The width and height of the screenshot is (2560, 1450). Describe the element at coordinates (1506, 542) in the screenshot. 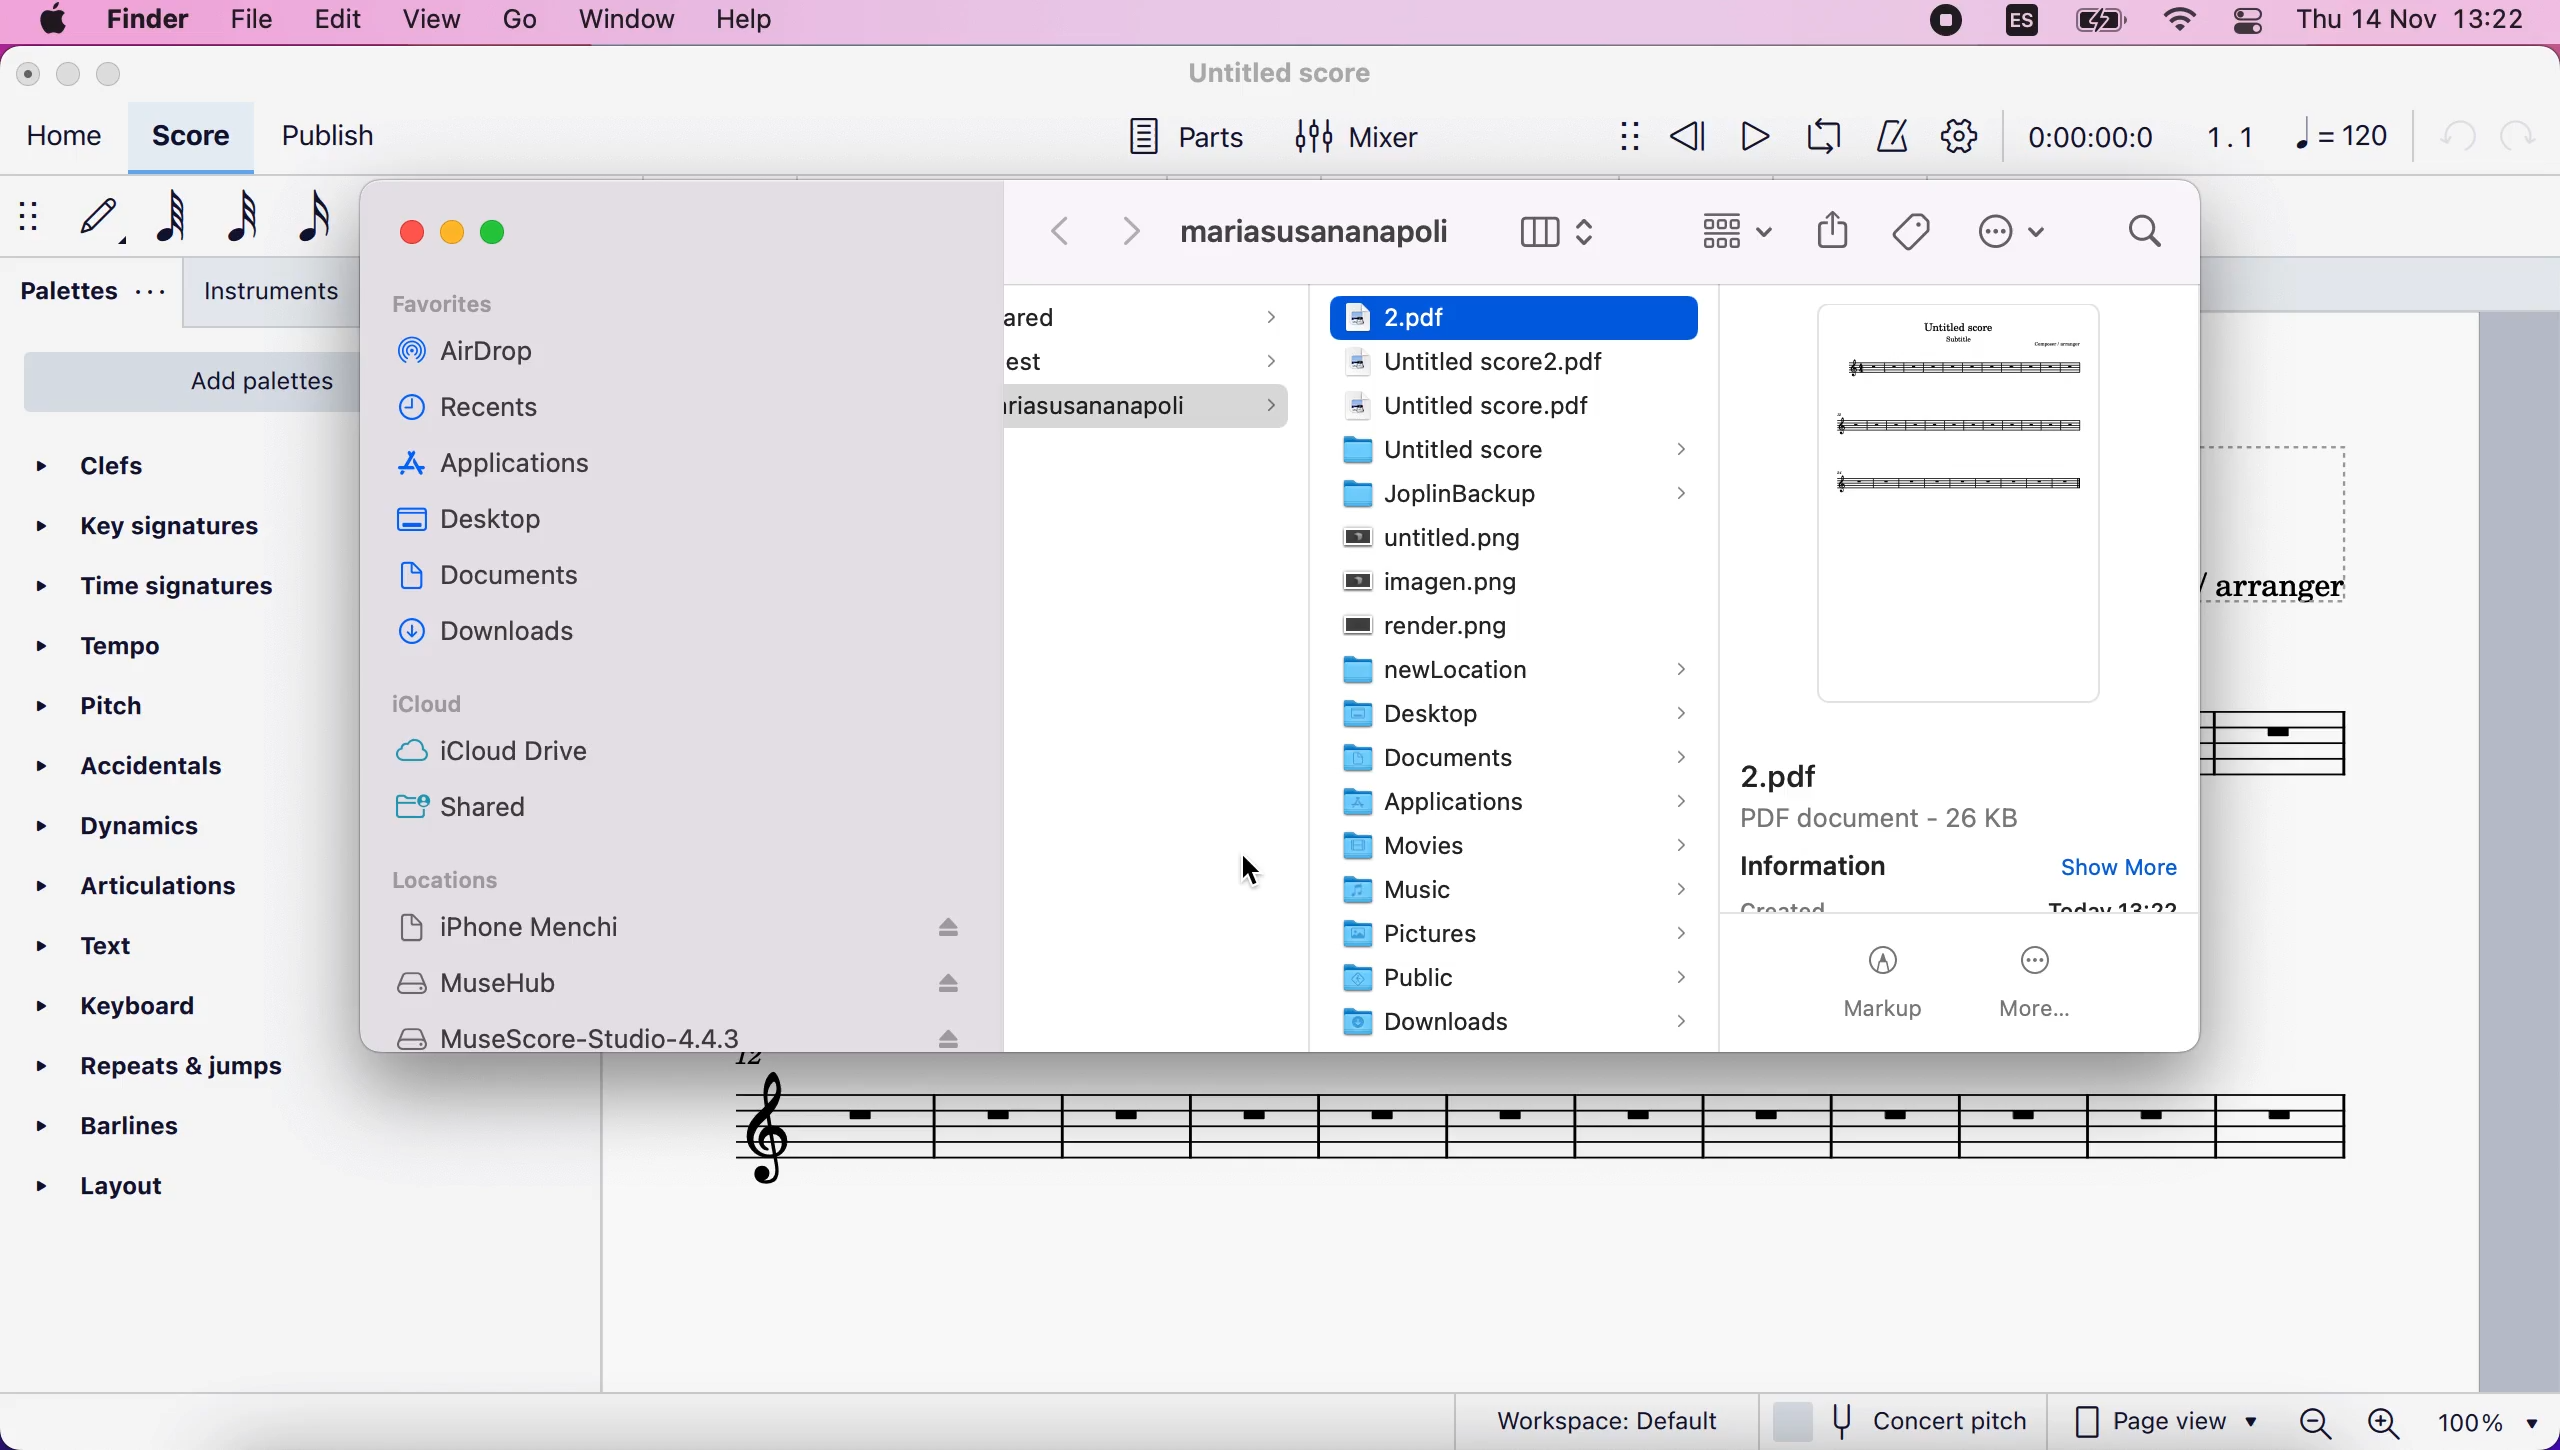

I see `= untitled.png` at that location.